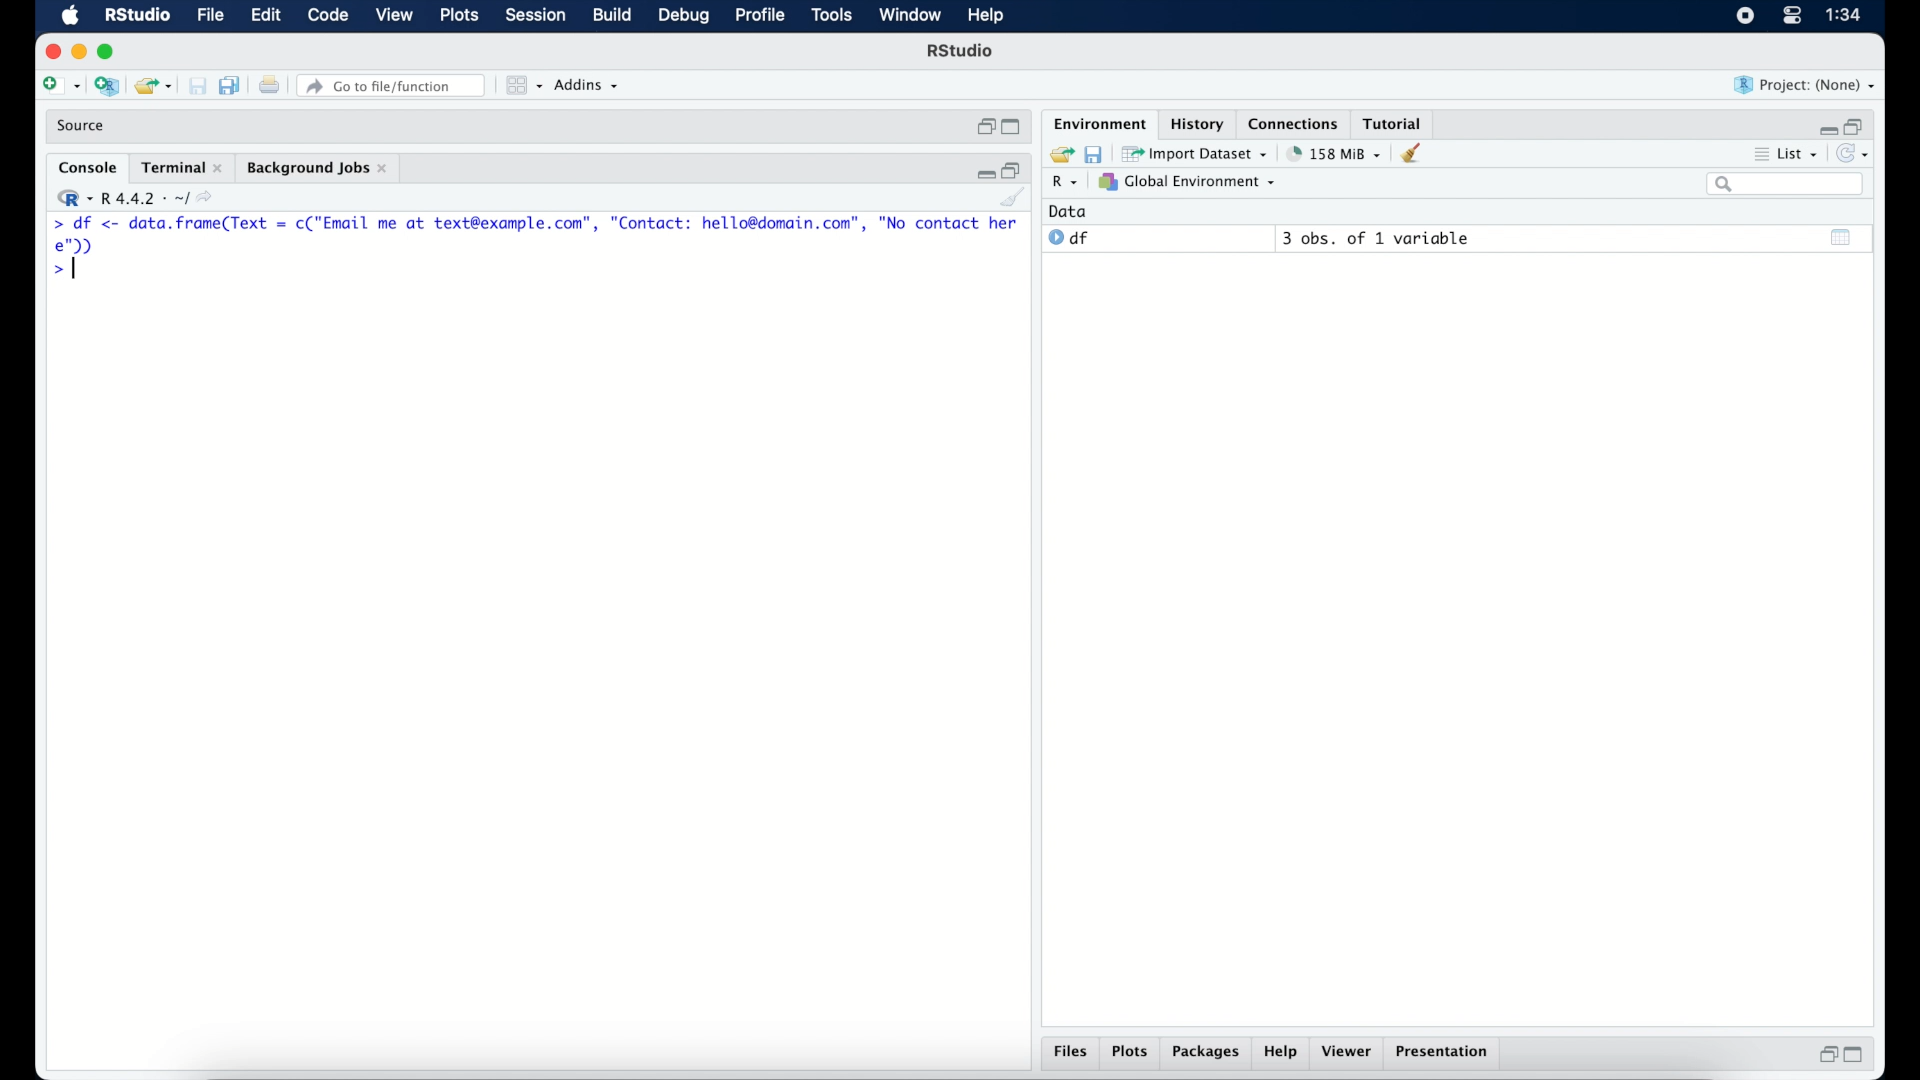  What do you see at coordinates (181, 167) in the screenshot?
I see `terminal` at bounding box center [181, 167].